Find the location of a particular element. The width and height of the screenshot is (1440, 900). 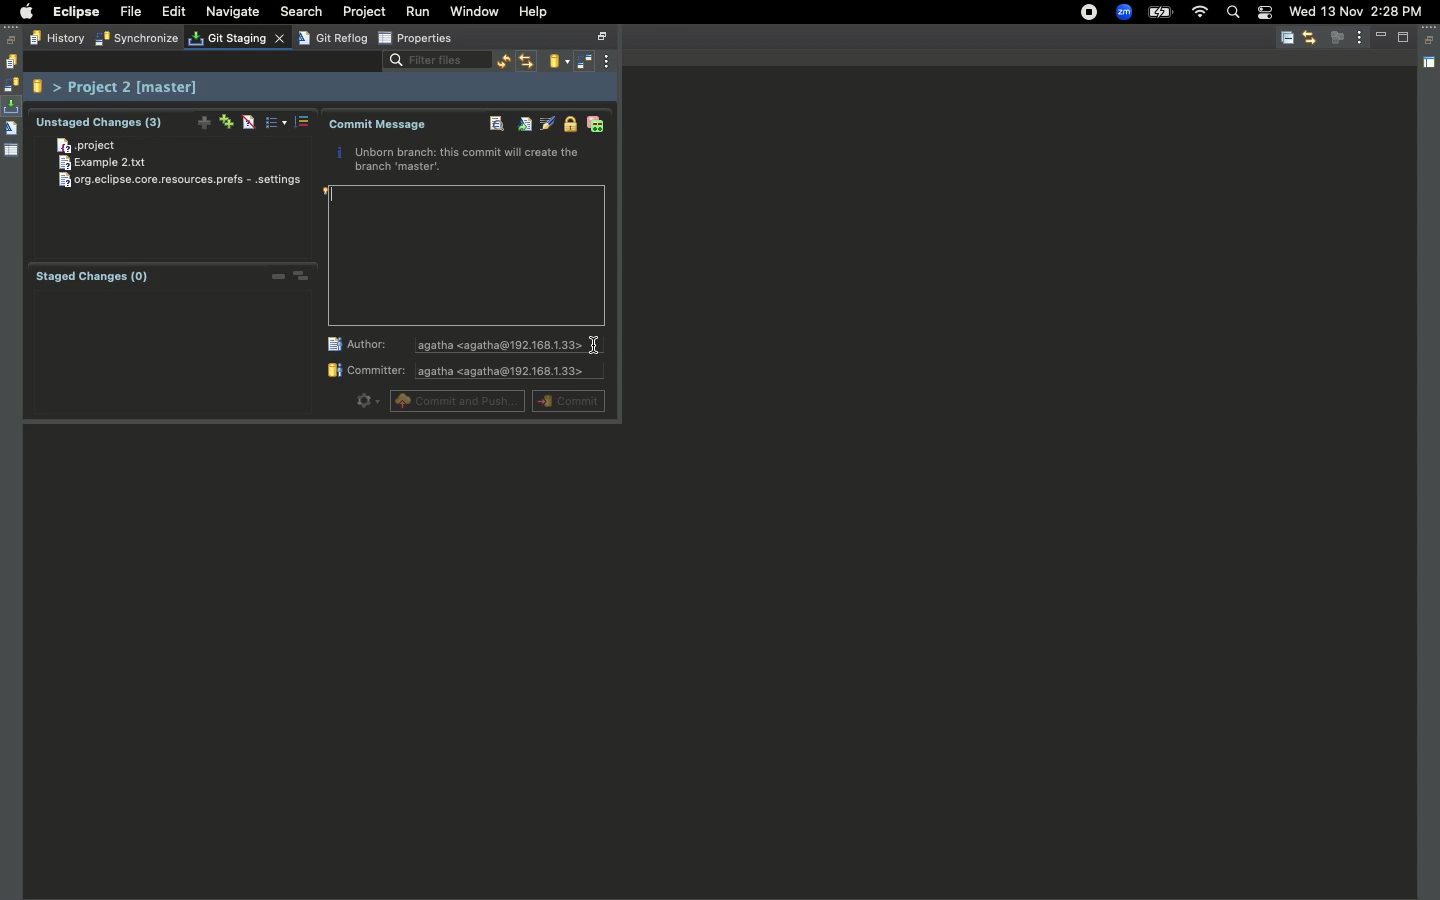

Collapse all is located at coordinates (1287, 39).